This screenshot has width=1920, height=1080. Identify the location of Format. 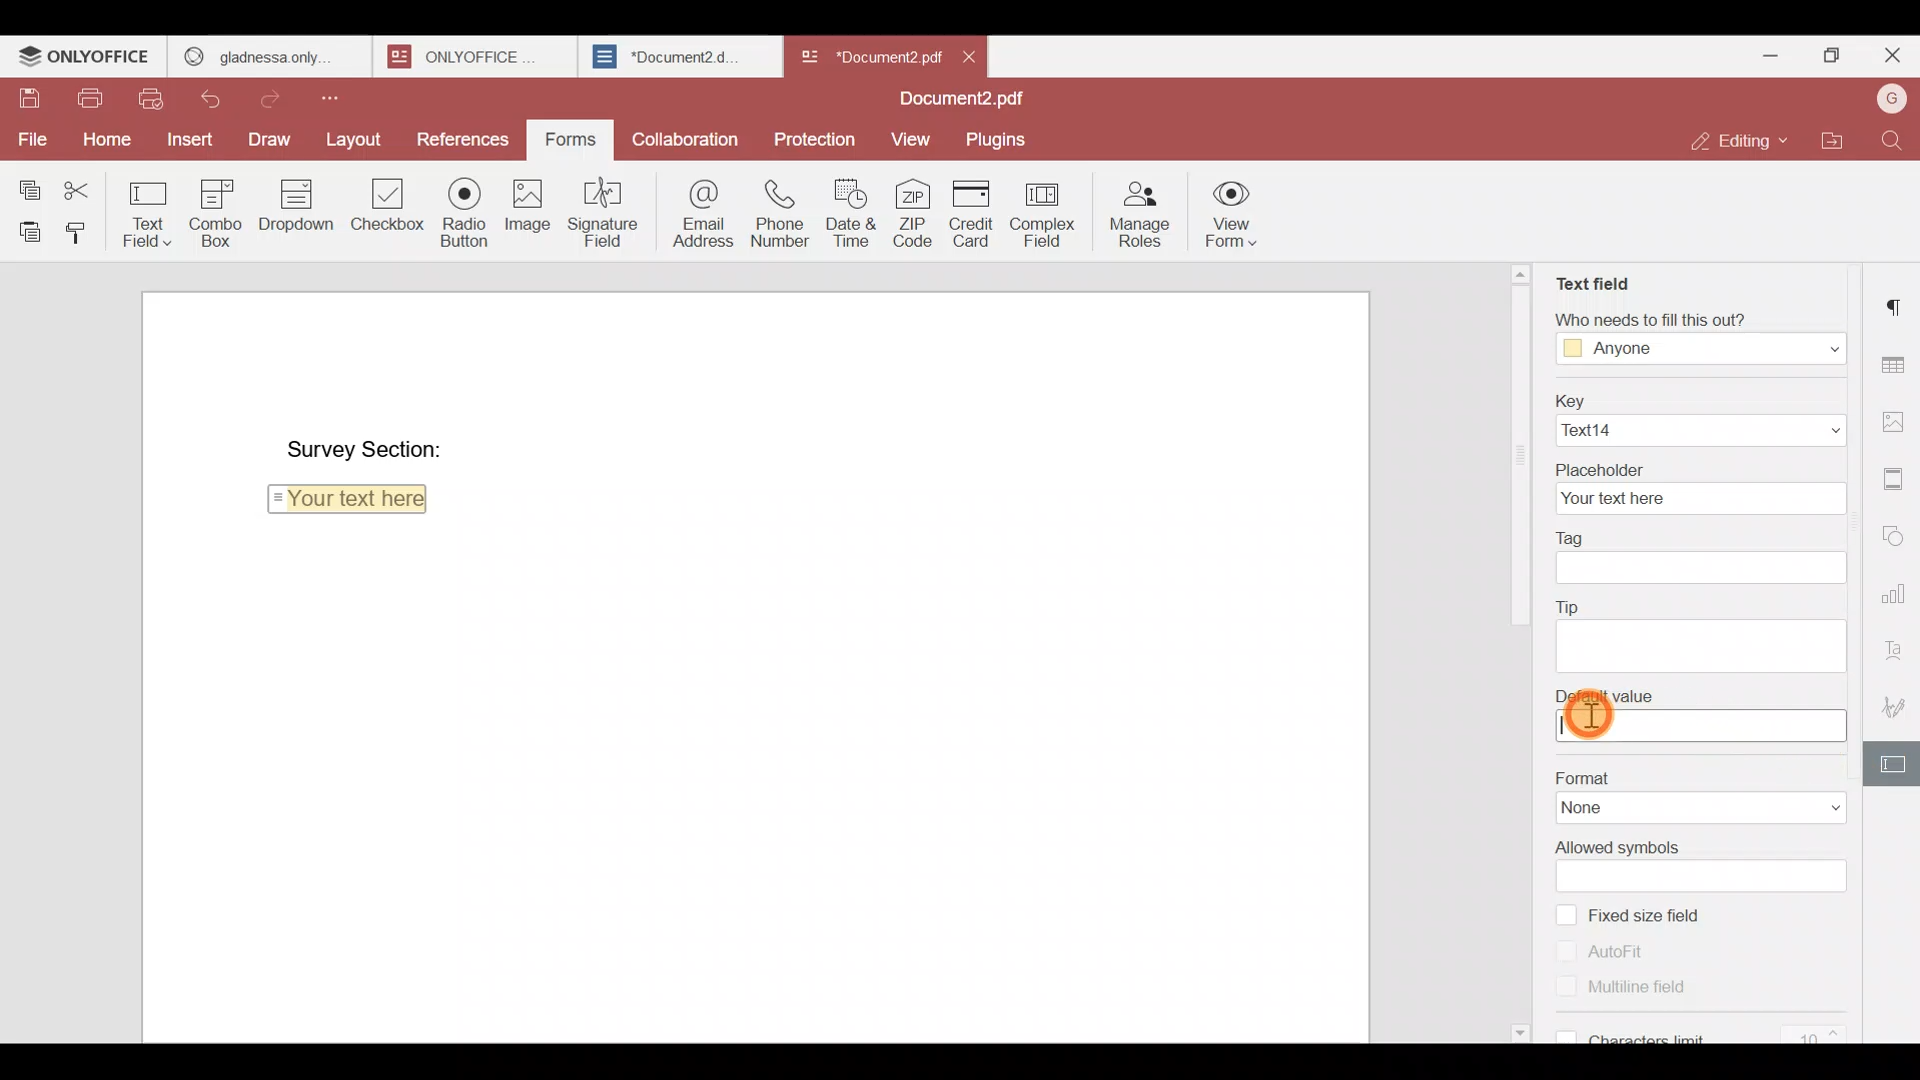
(1699, 774).